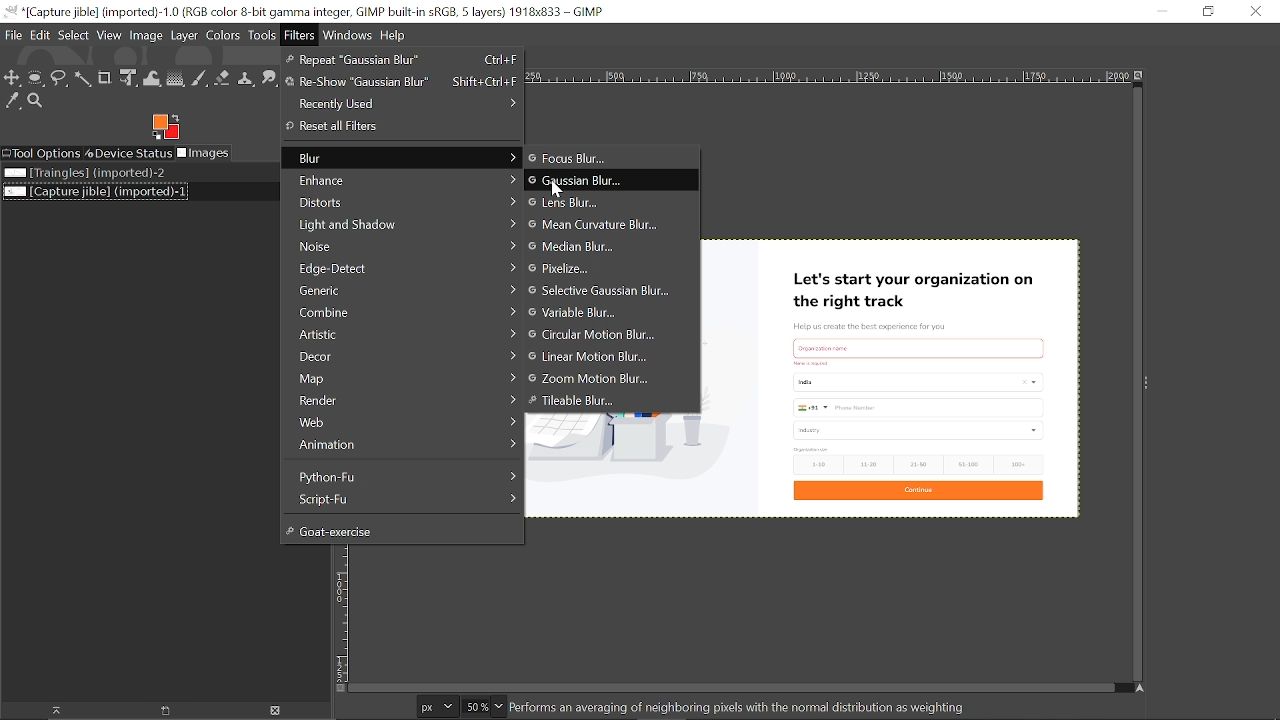  What do you see at coordinates (185, 37) in the screenshot?
I see `Layer` at bounding box center [185, 37].